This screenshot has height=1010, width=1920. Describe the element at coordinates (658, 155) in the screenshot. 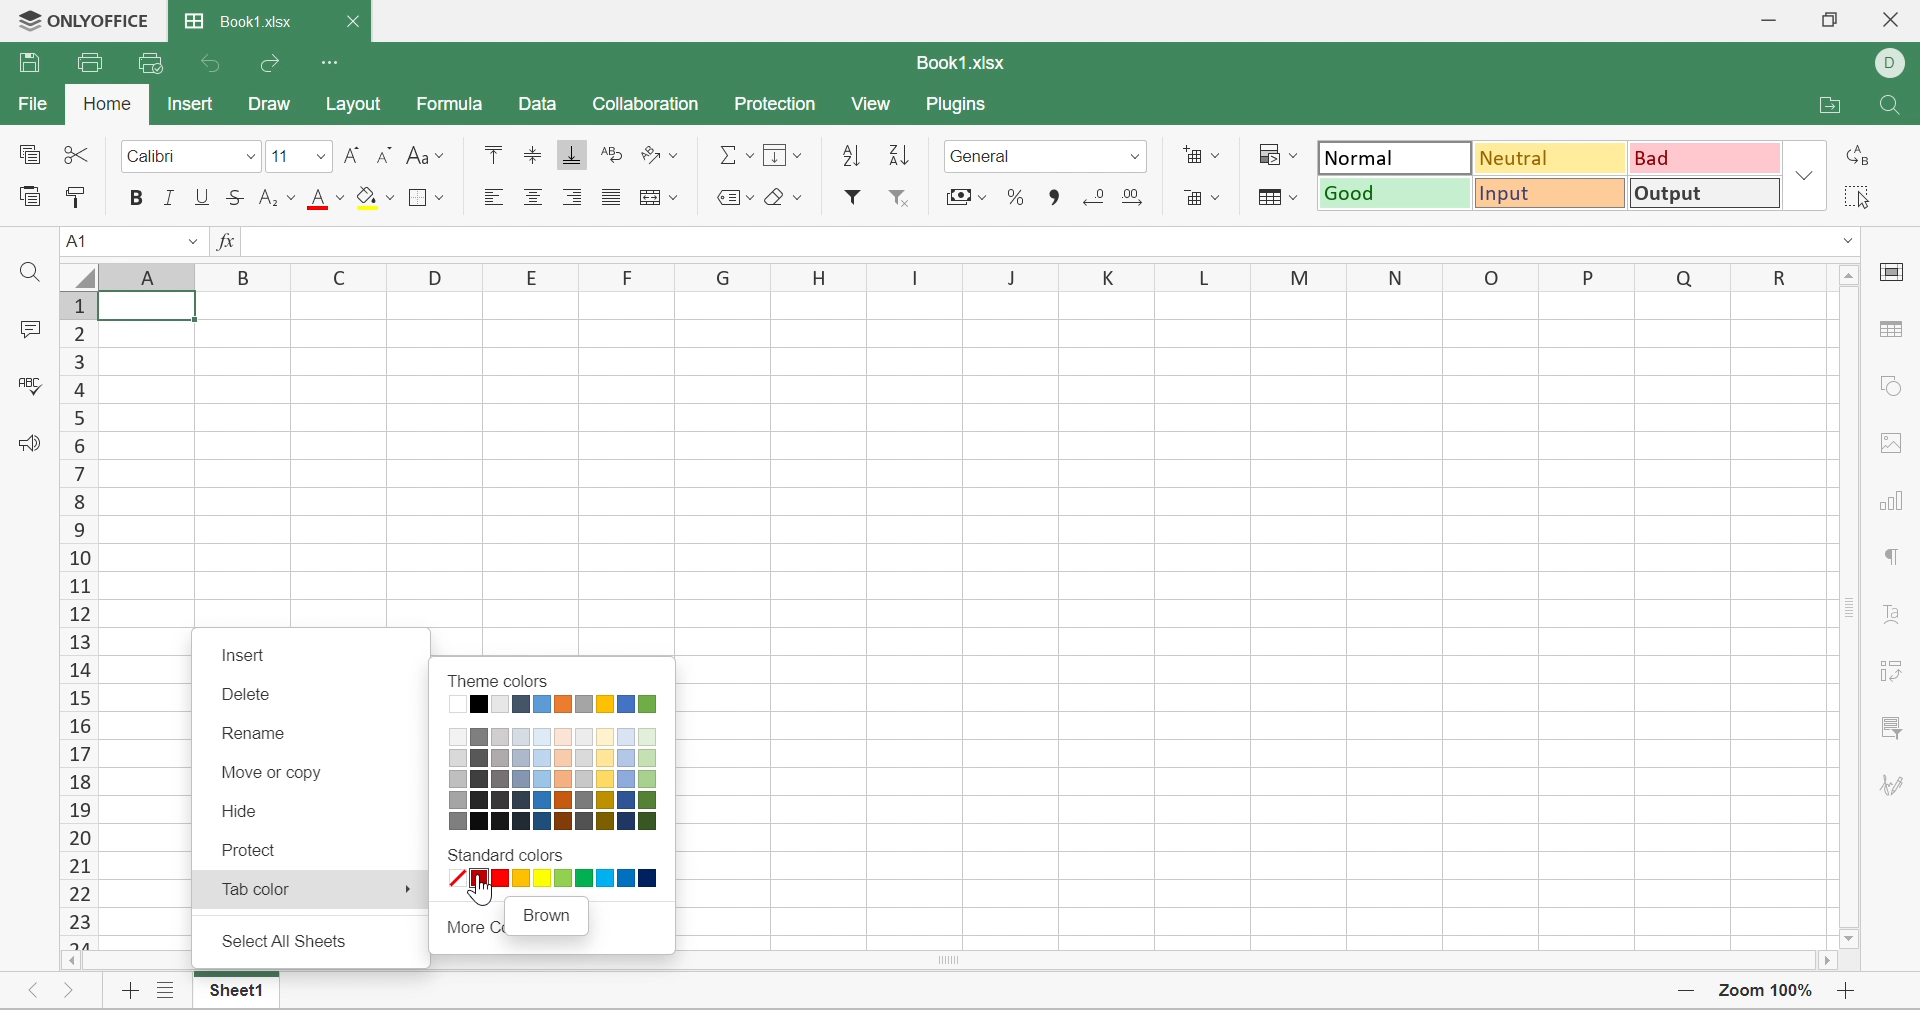

I see `Orientation` at that location.